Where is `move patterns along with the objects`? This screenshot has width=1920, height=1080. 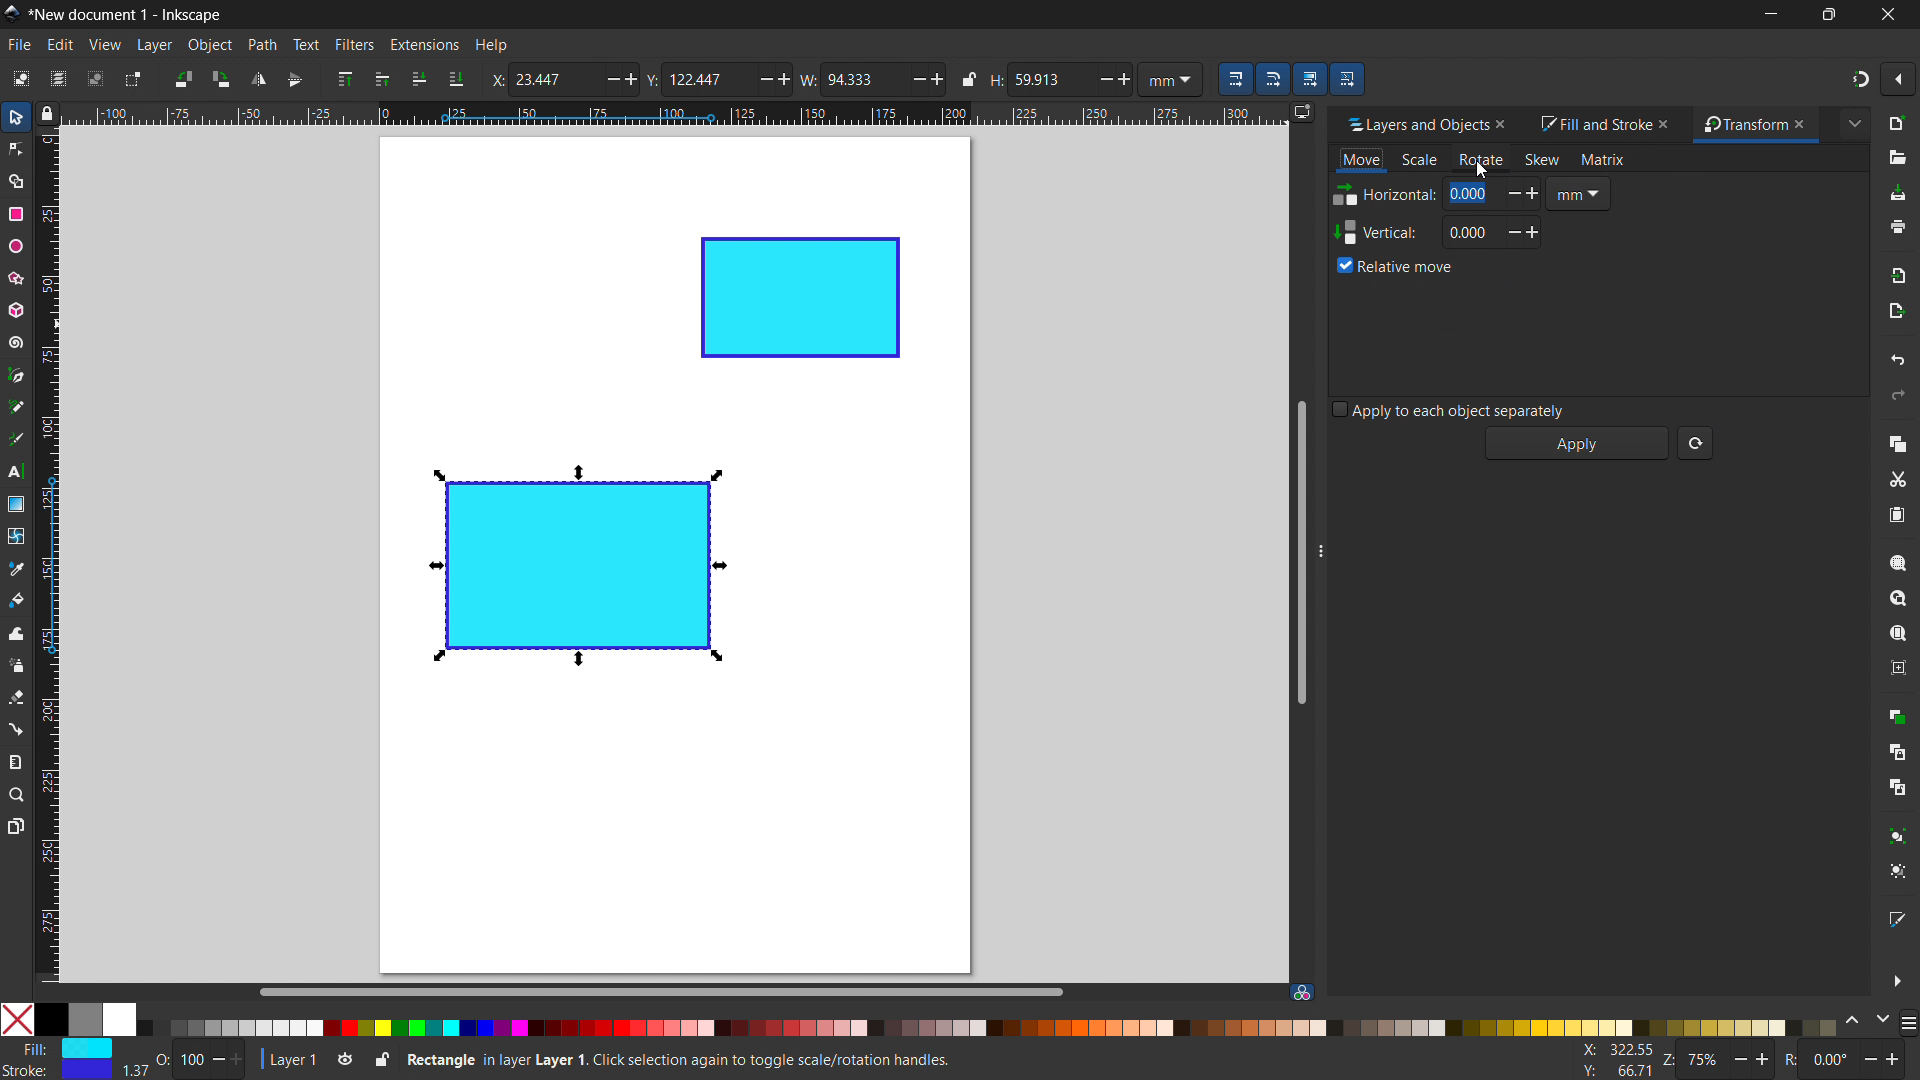 move patterns along with the objects is located at coordinates (1347, 78).